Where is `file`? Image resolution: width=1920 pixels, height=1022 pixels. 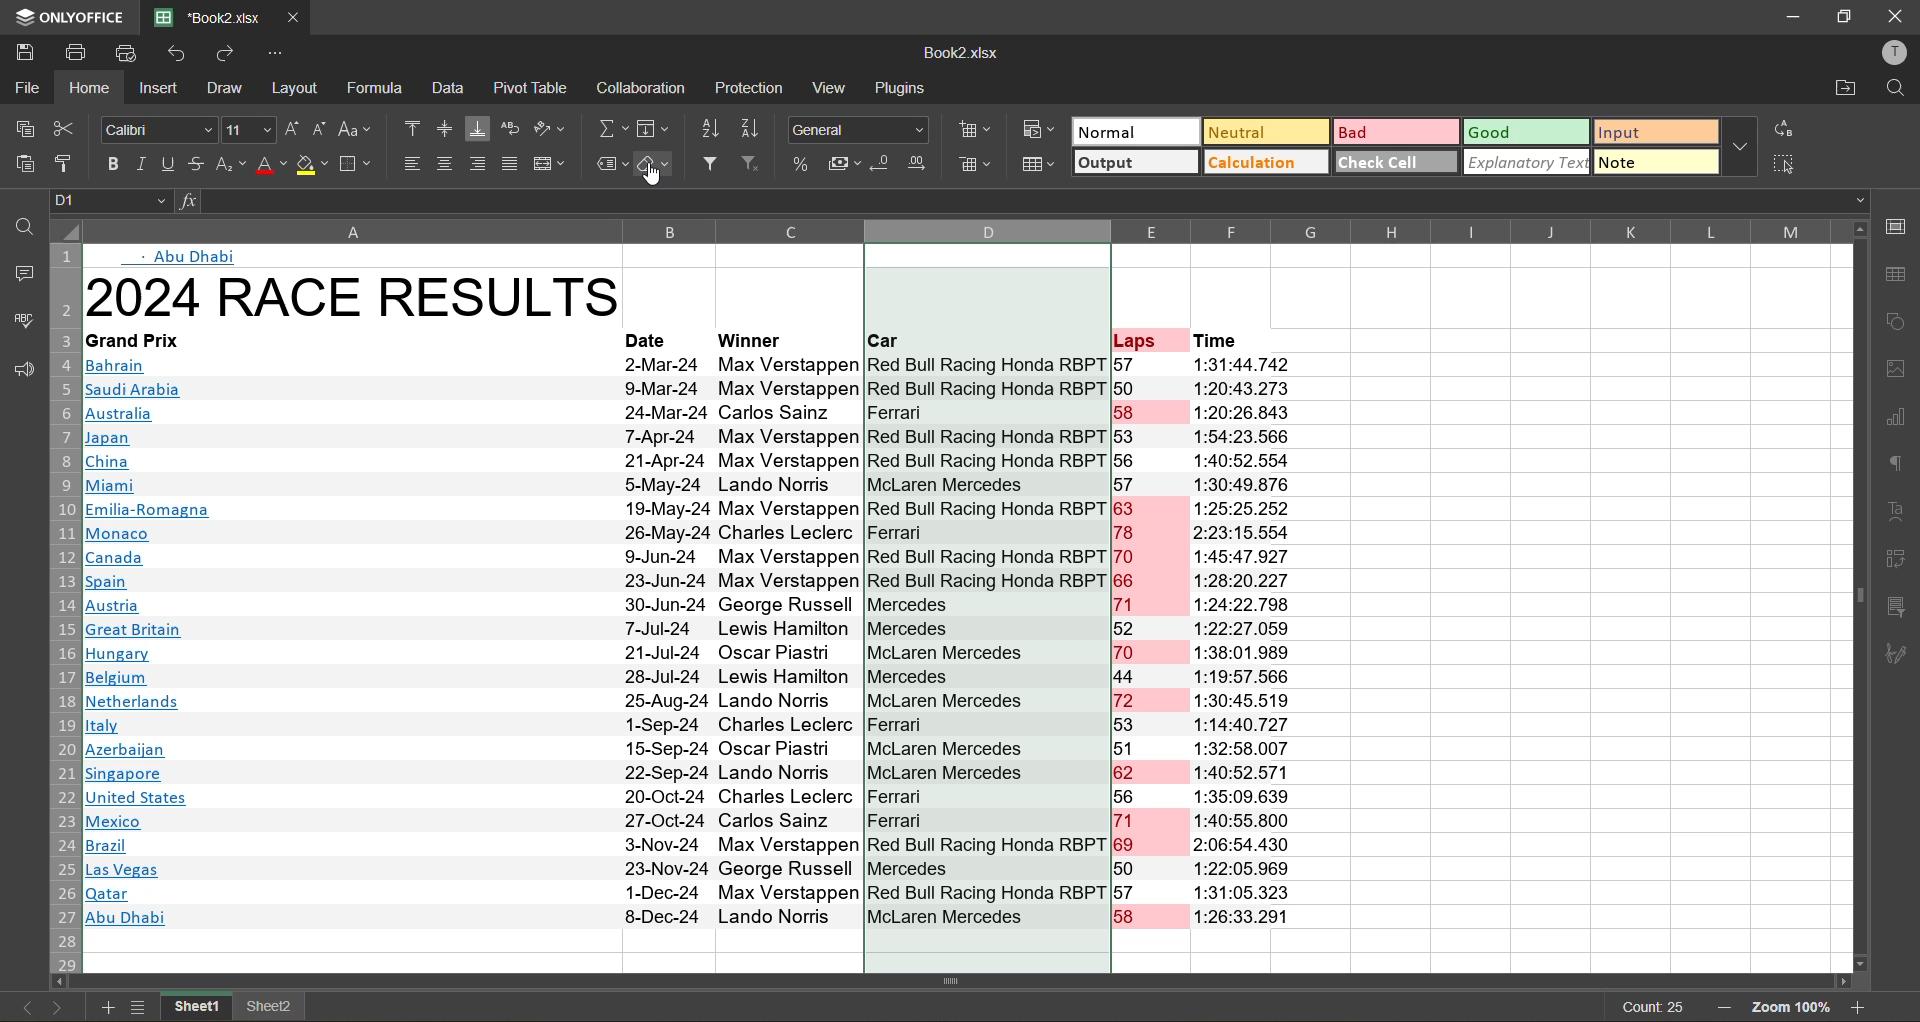
file is located at coordinates (26, 88).